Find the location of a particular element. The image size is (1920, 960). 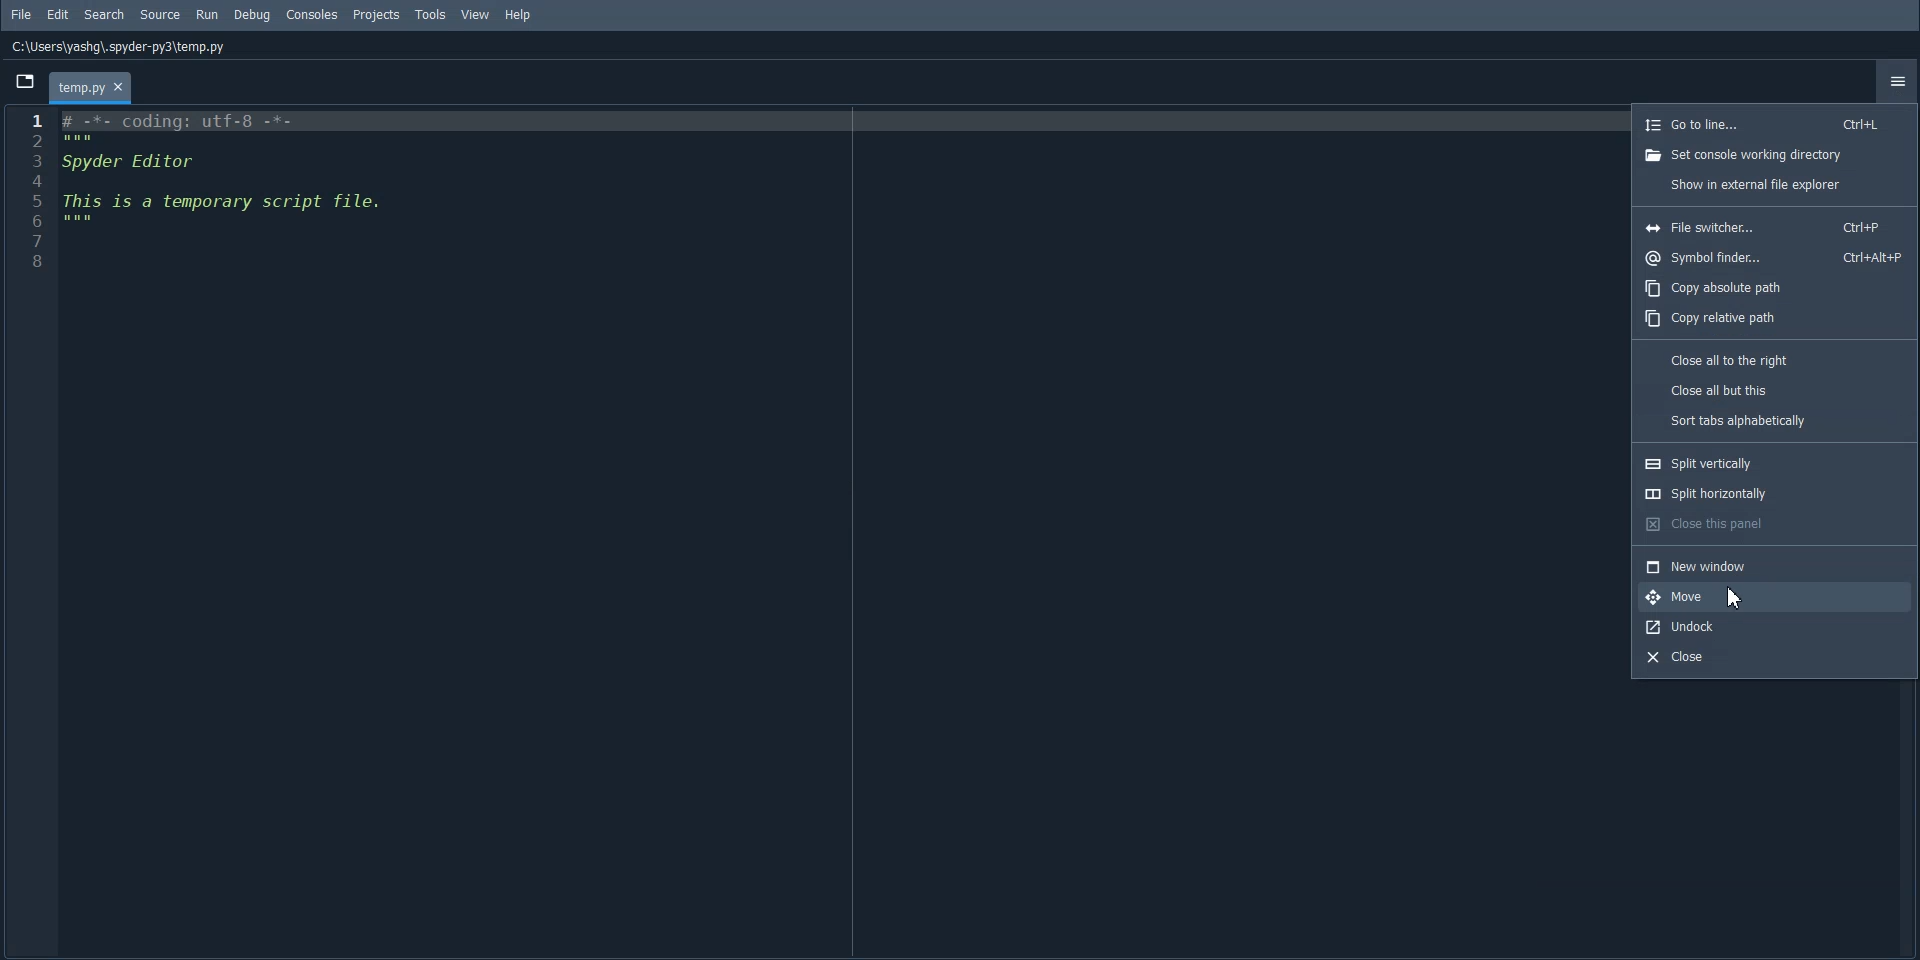

Undock is located at coordinates (1771, 626).